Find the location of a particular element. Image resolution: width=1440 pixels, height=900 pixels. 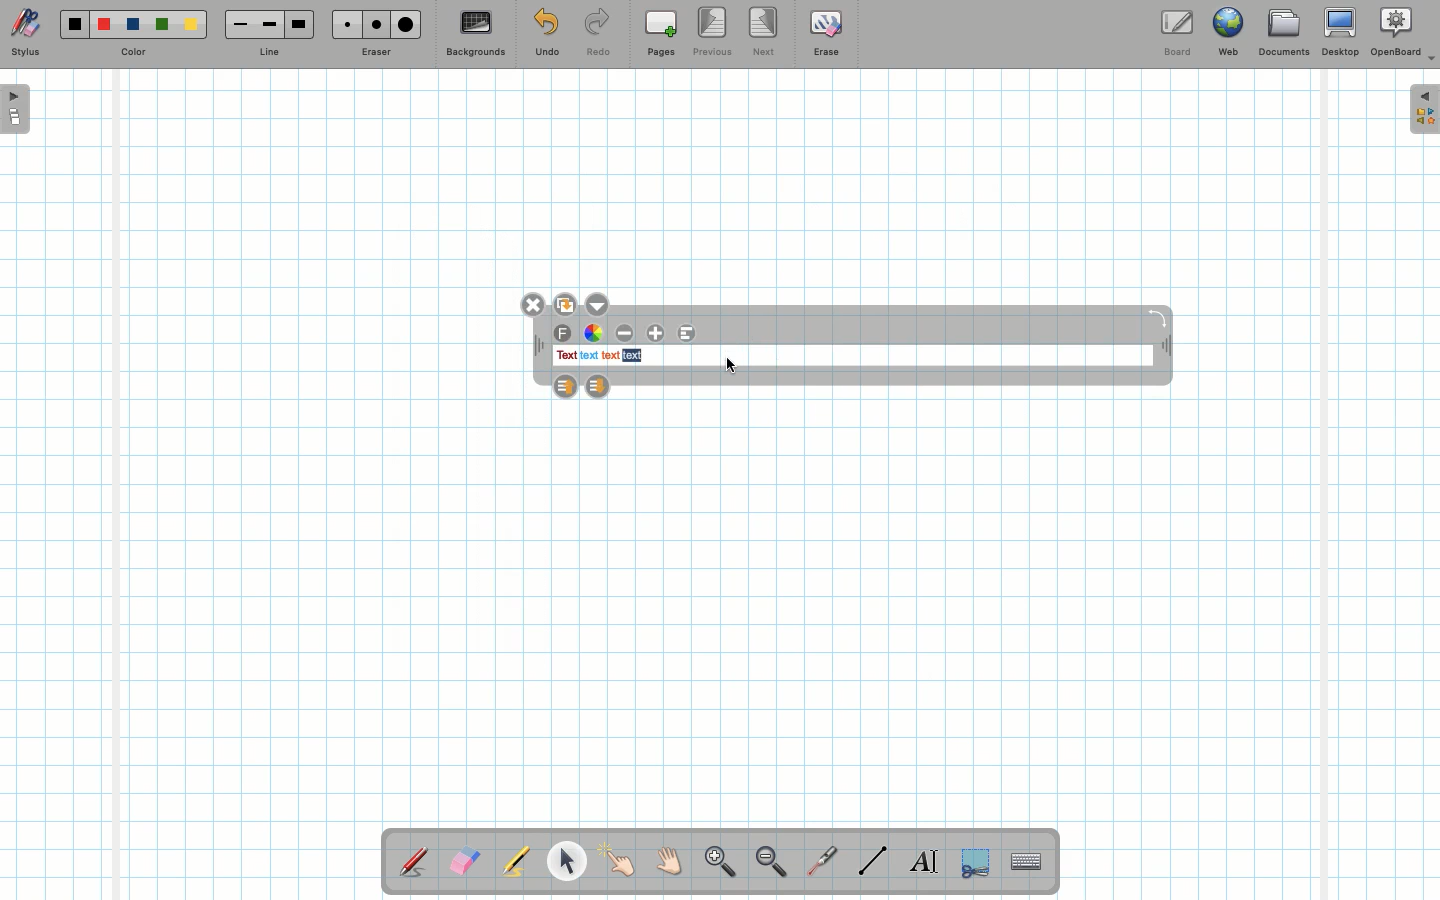

Font is located at coordinates (564, 334).